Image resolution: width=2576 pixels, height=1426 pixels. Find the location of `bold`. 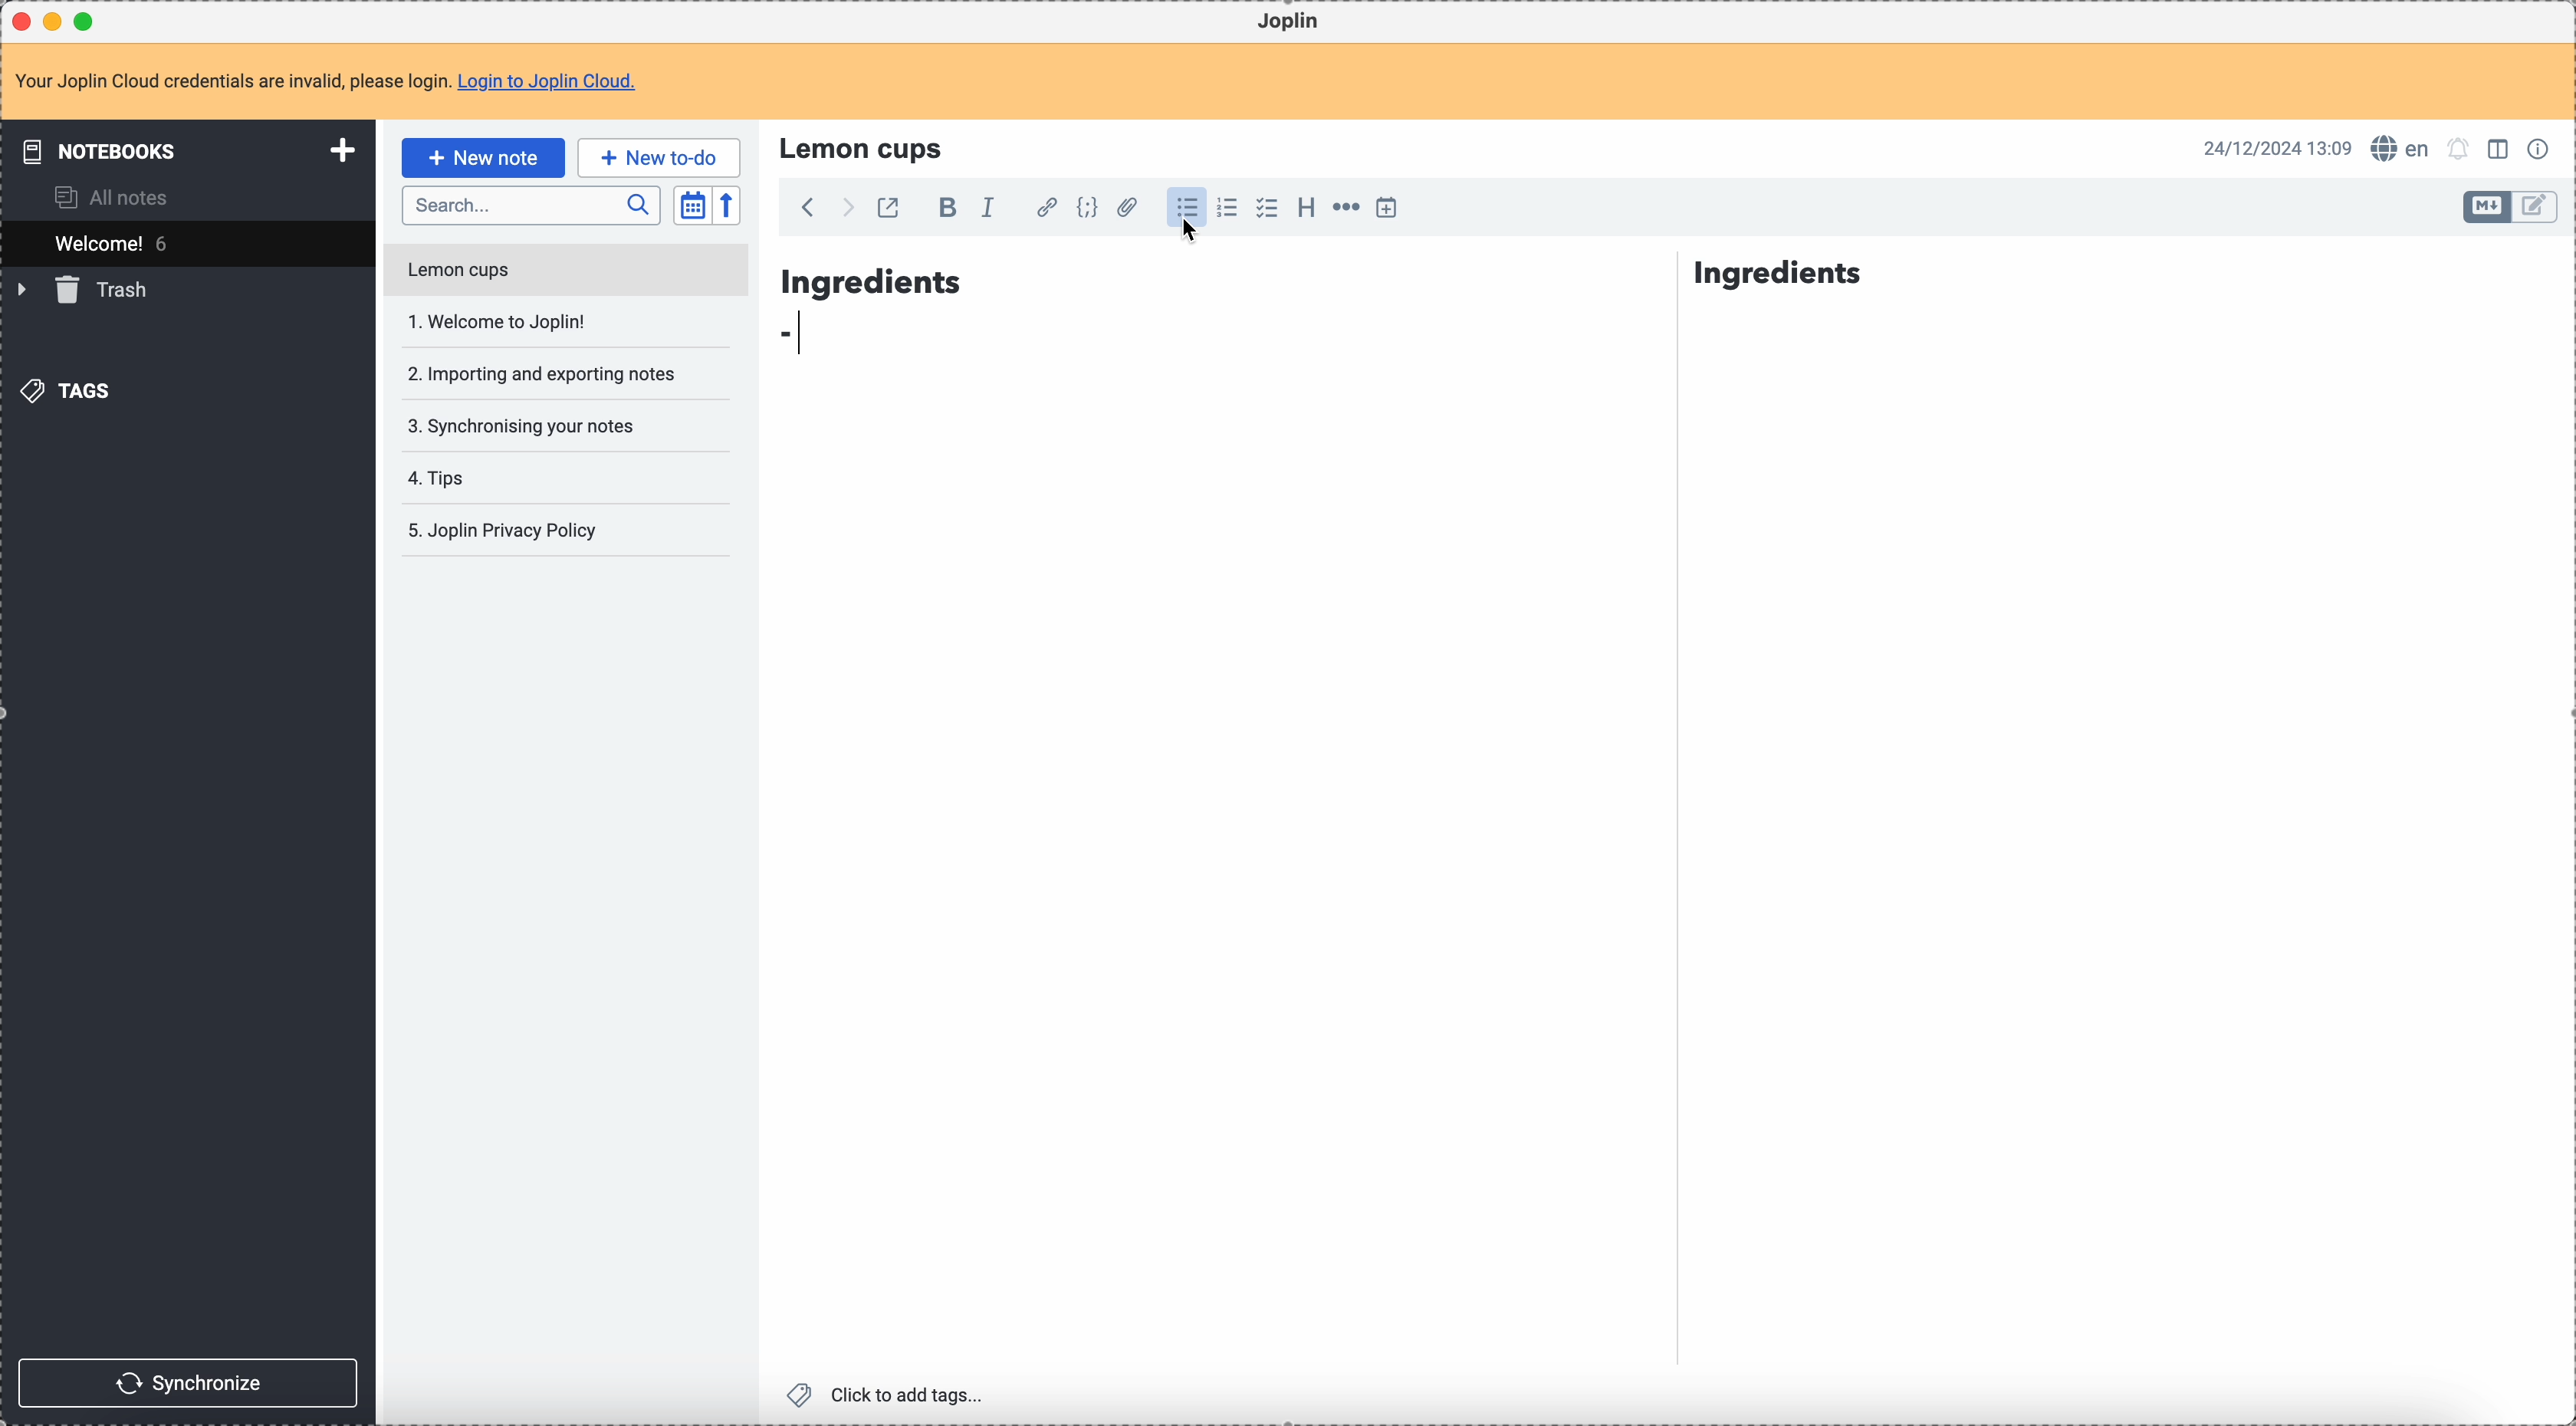

bold is located at coordinates (942, 209).